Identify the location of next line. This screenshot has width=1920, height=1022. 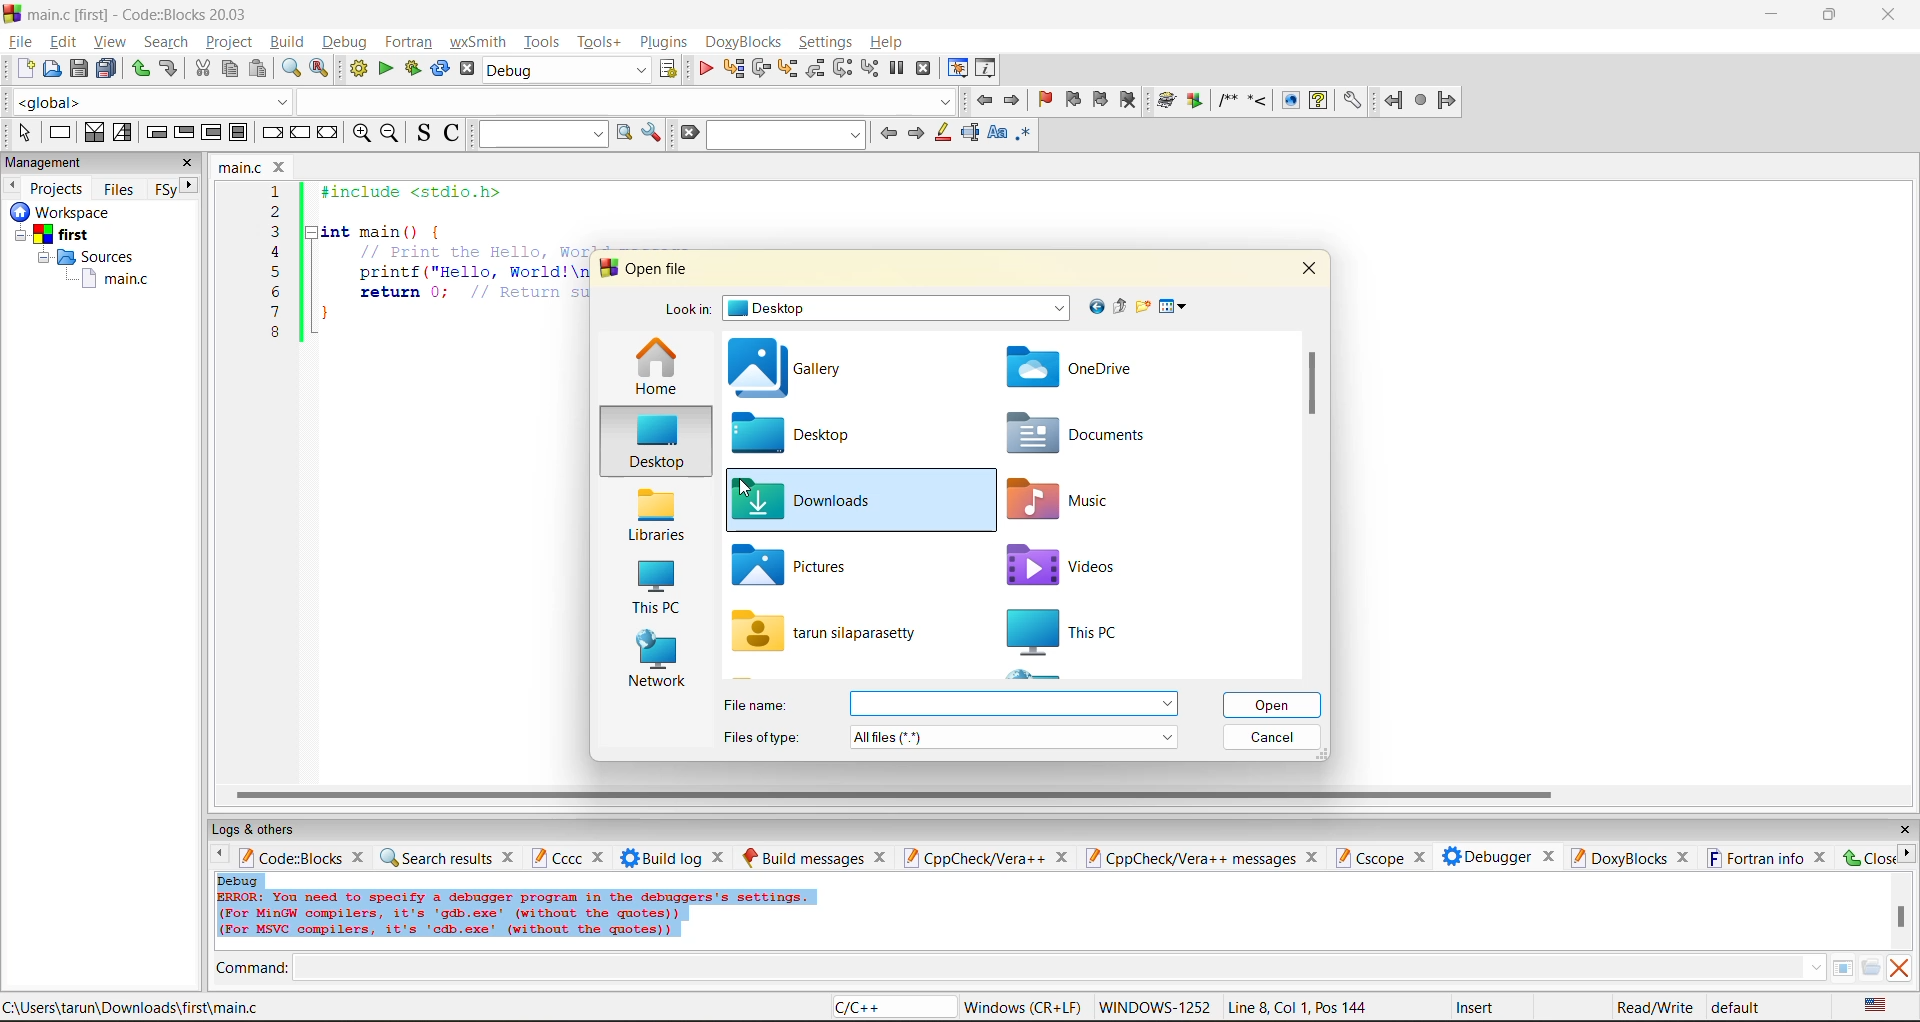
(759, 69).